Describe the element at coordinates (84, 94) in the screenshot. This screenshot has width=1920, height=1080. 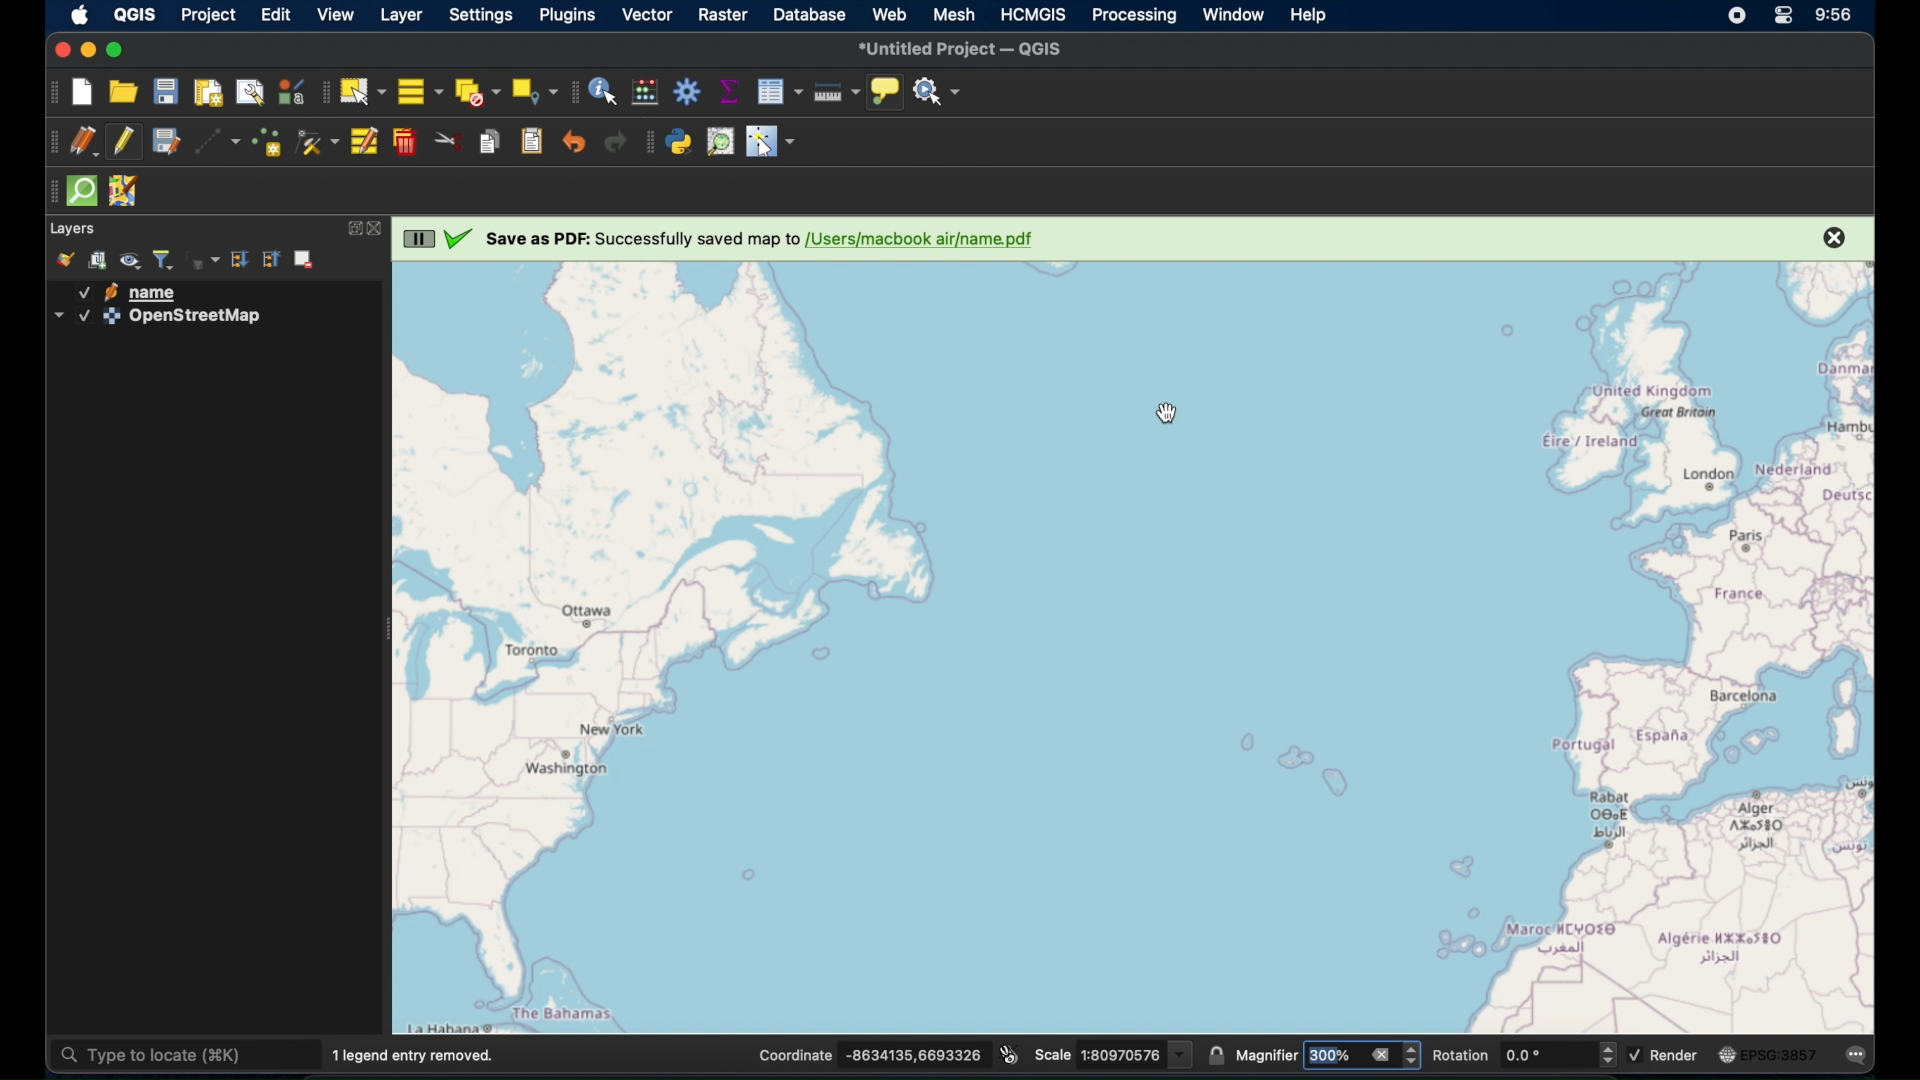
I see `new project` at that location.